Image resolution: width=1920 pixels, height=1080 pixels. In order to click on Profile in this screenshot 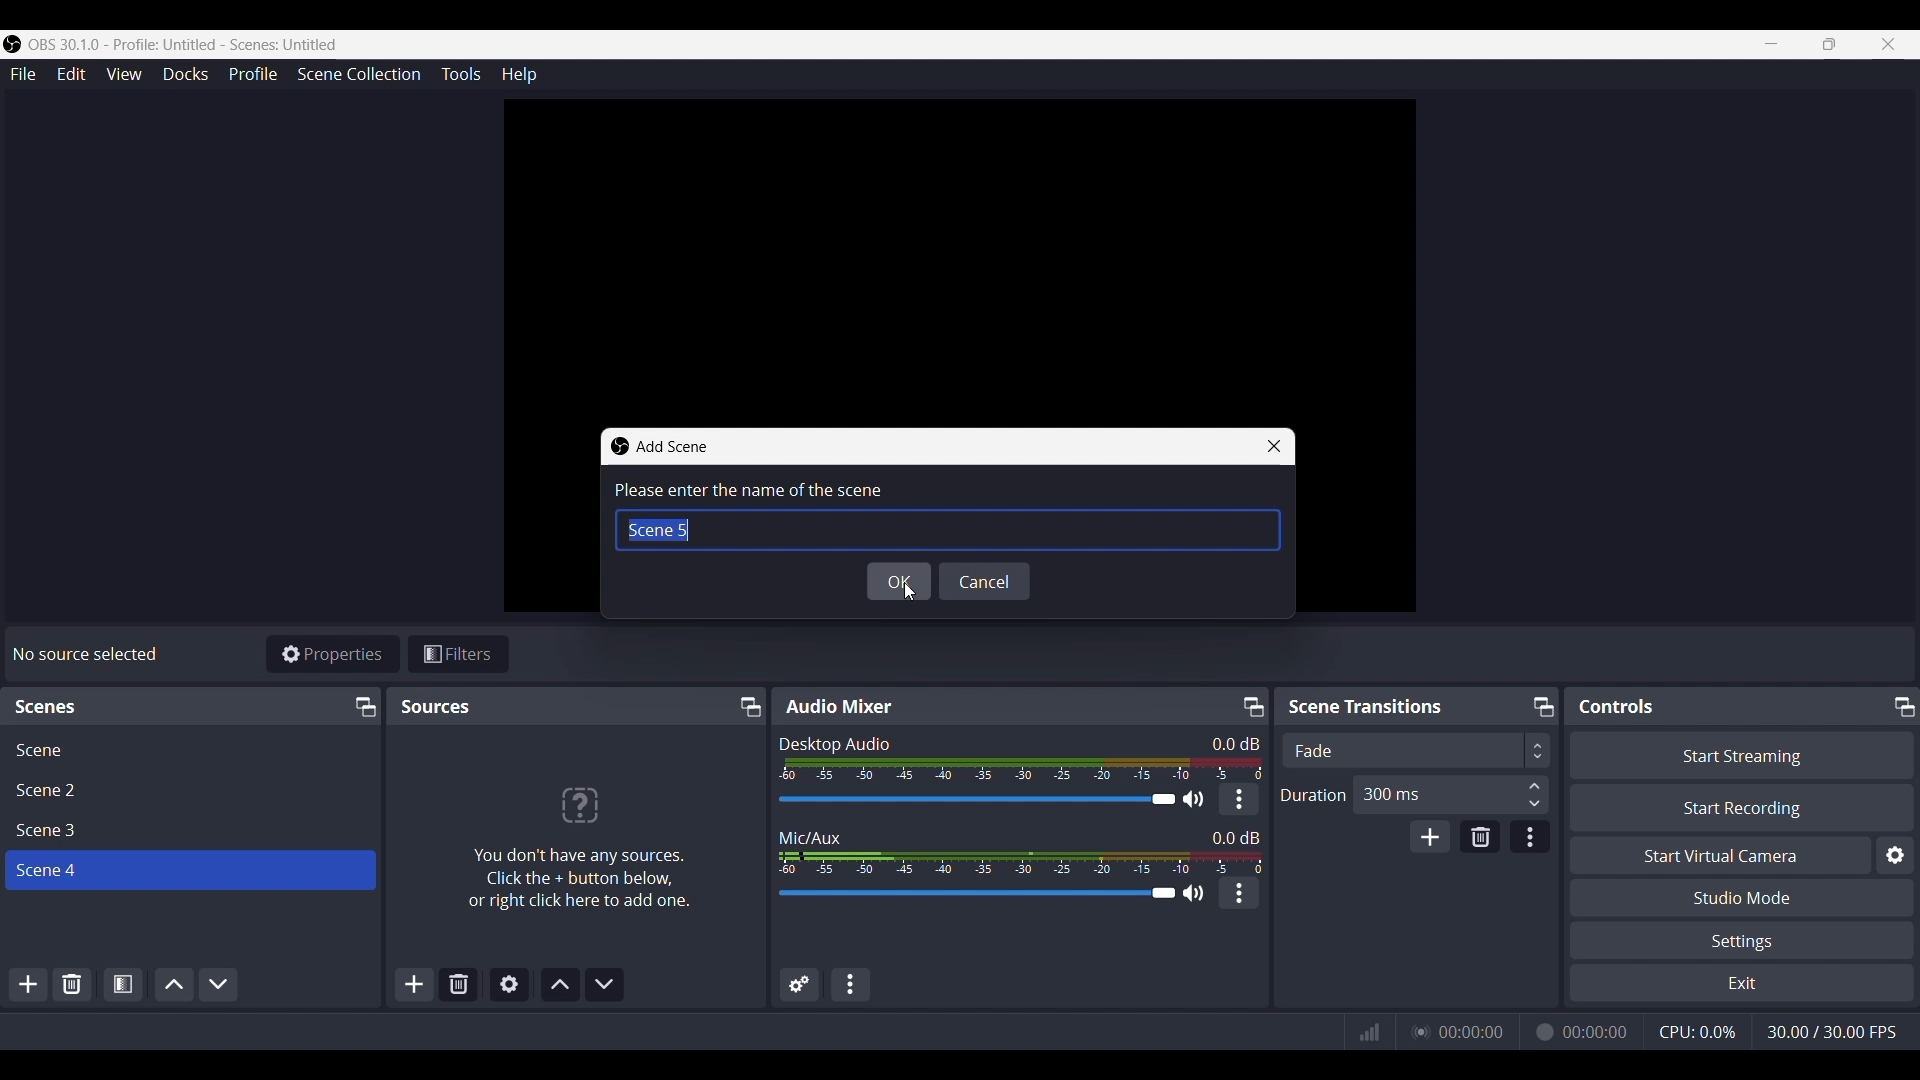, I will do `click(253, 74)`.